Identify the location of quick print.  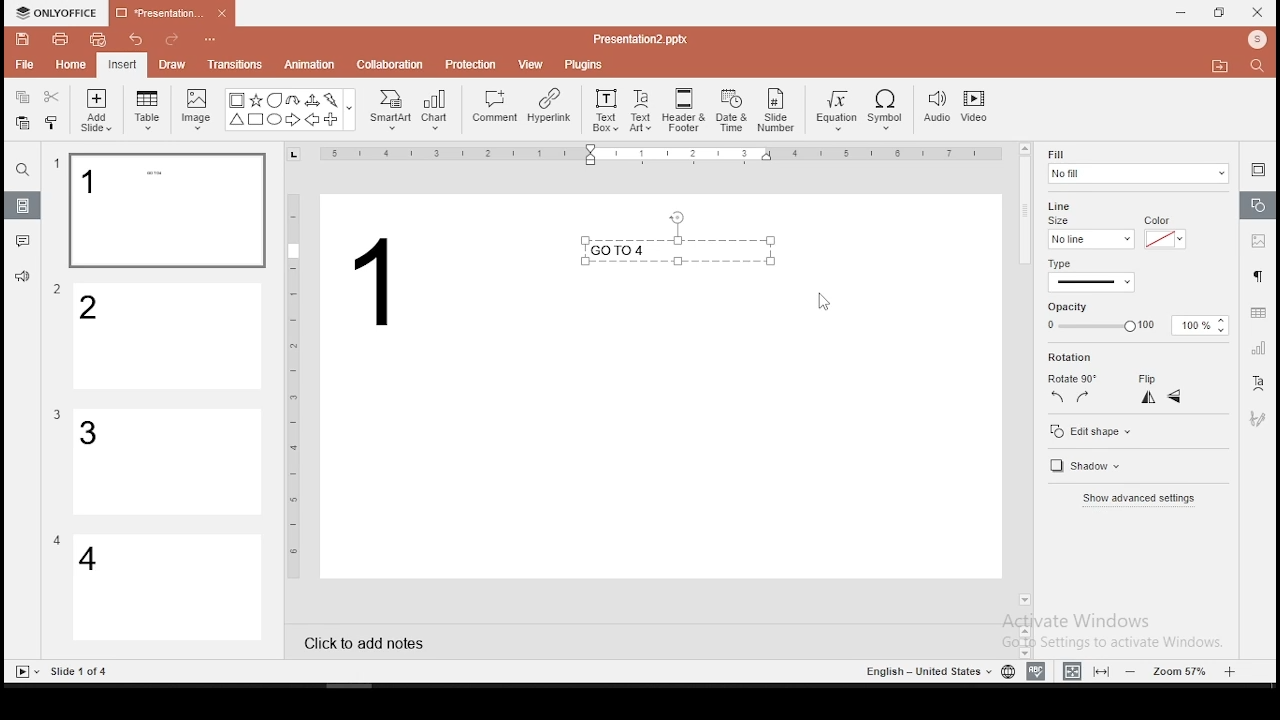
(98, 39).